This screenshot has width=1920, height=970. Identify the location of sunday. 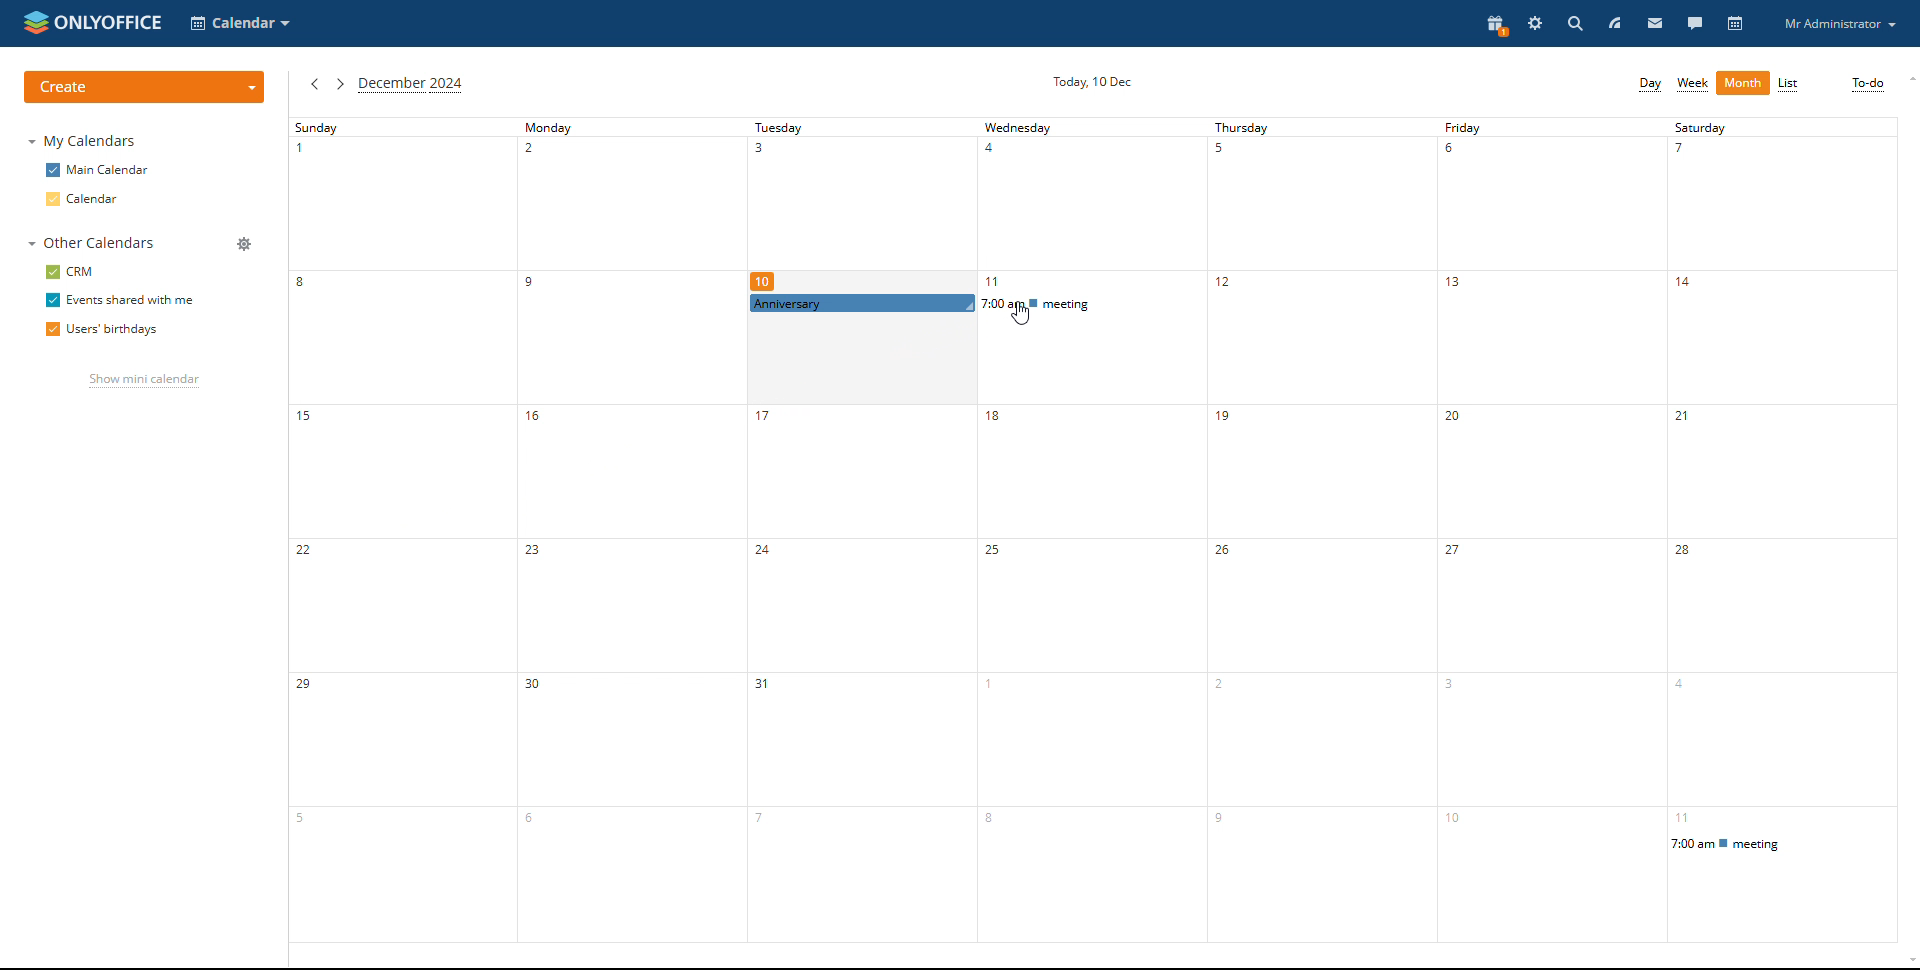
(397, 529).